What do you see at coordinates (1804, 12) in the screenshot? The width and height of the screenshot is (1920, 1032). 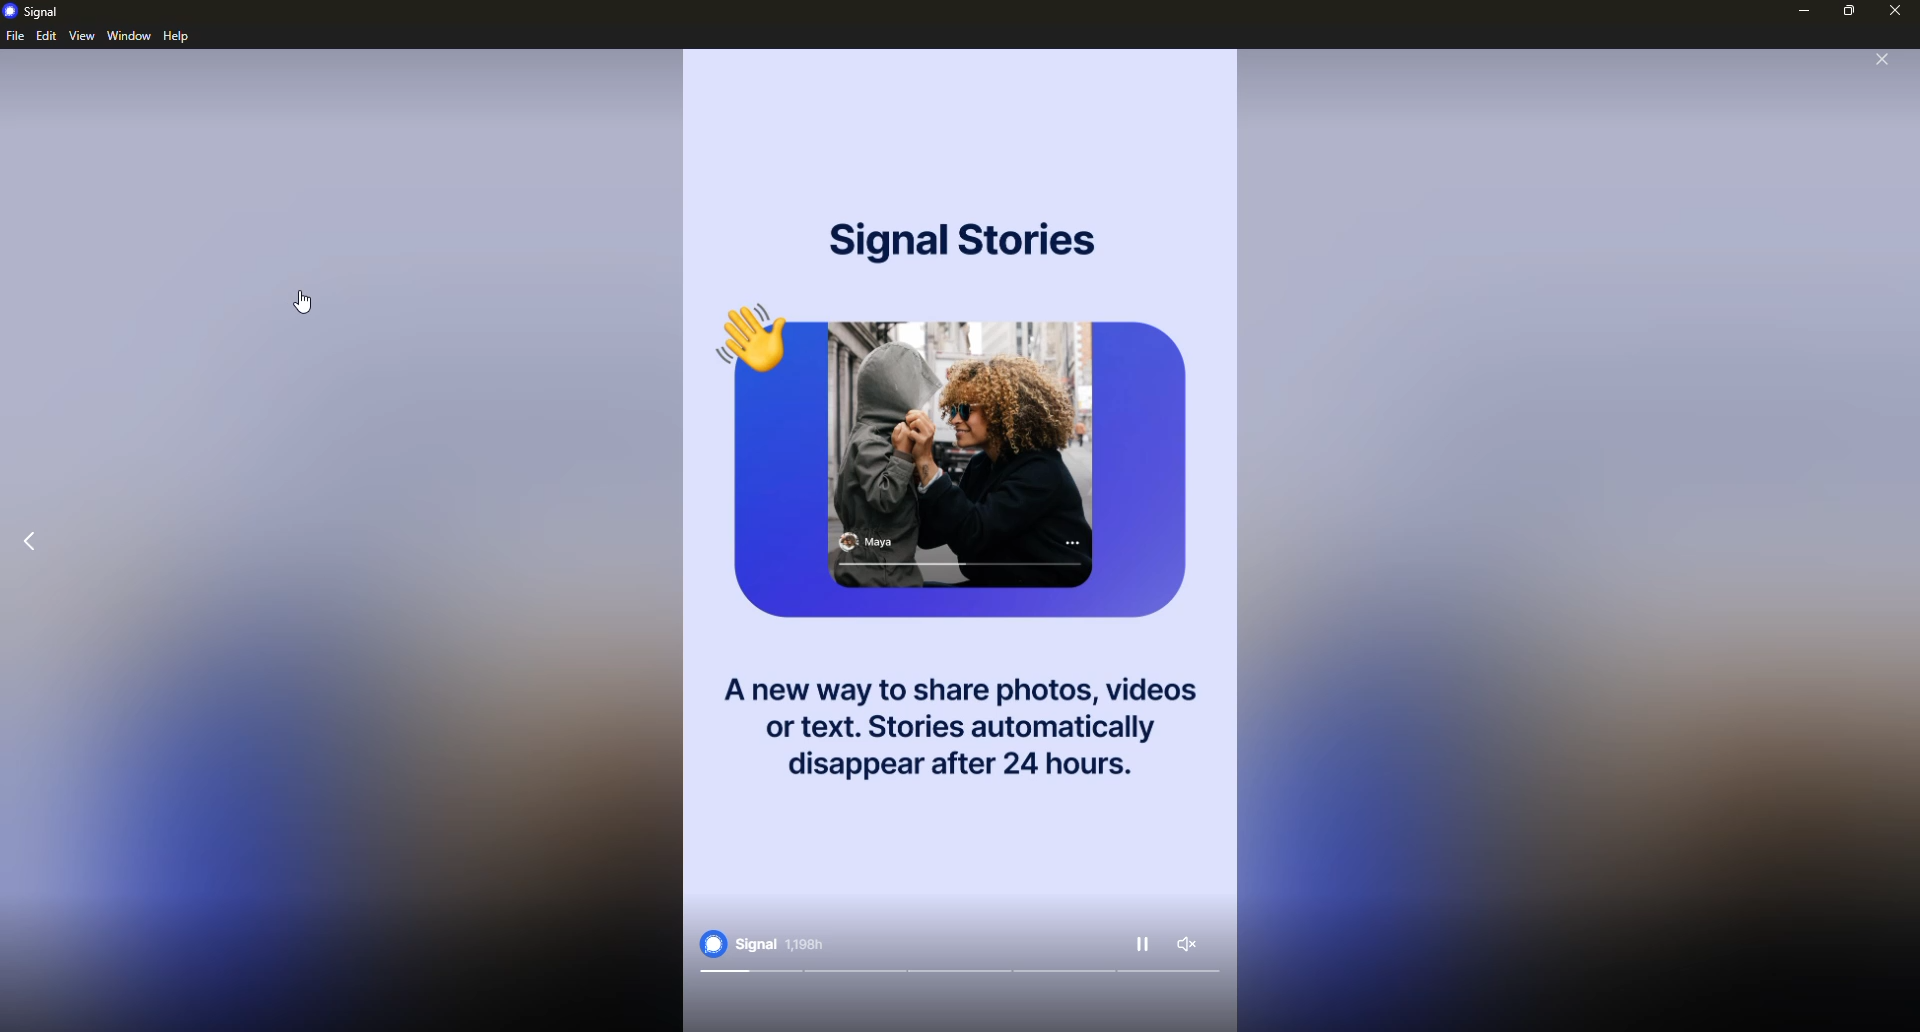 I see `minimize` at bounding box center [1804, 12].